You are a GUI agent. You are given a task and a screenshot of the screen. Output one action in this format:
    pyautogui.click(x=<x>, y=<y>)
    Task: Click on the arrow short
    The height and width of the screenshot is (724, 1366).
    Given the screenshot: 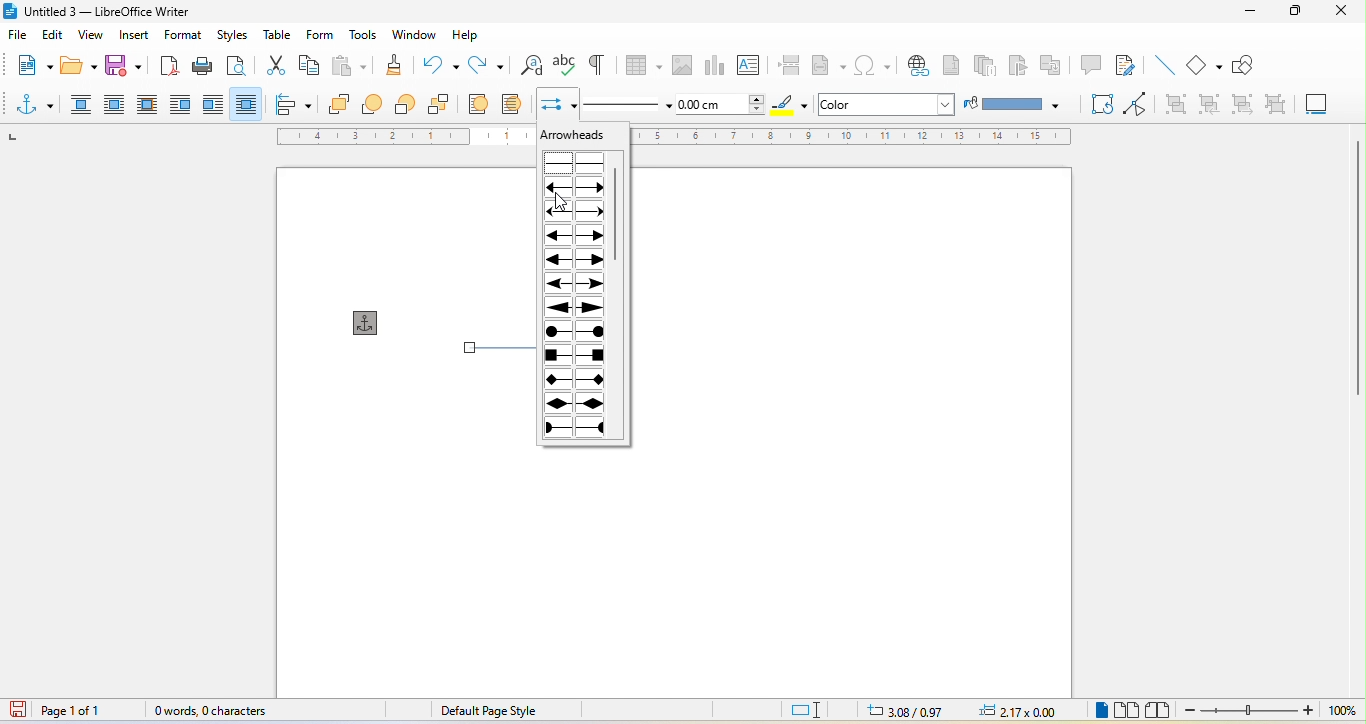 What is the action you would take?
    pyautogui.click(x=575, y=187)
    